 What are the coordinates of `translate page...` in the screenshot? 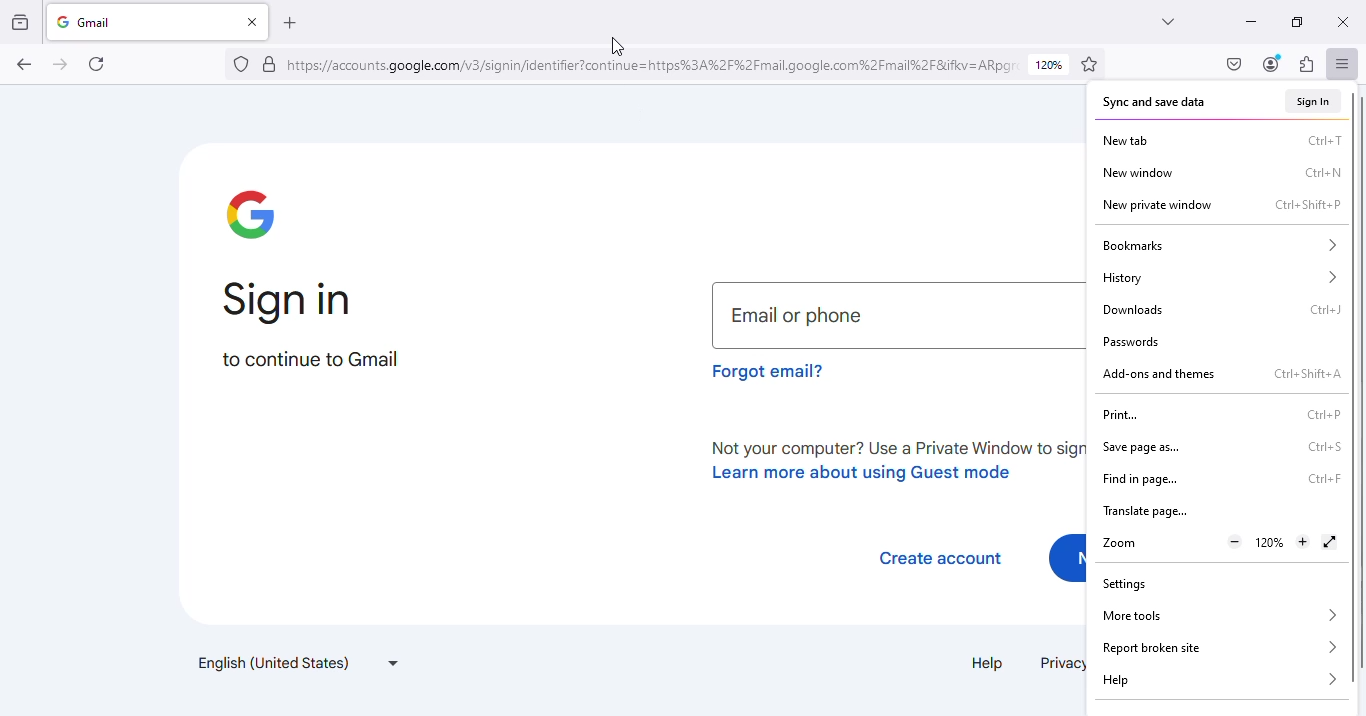 It's located at (1145, 511).